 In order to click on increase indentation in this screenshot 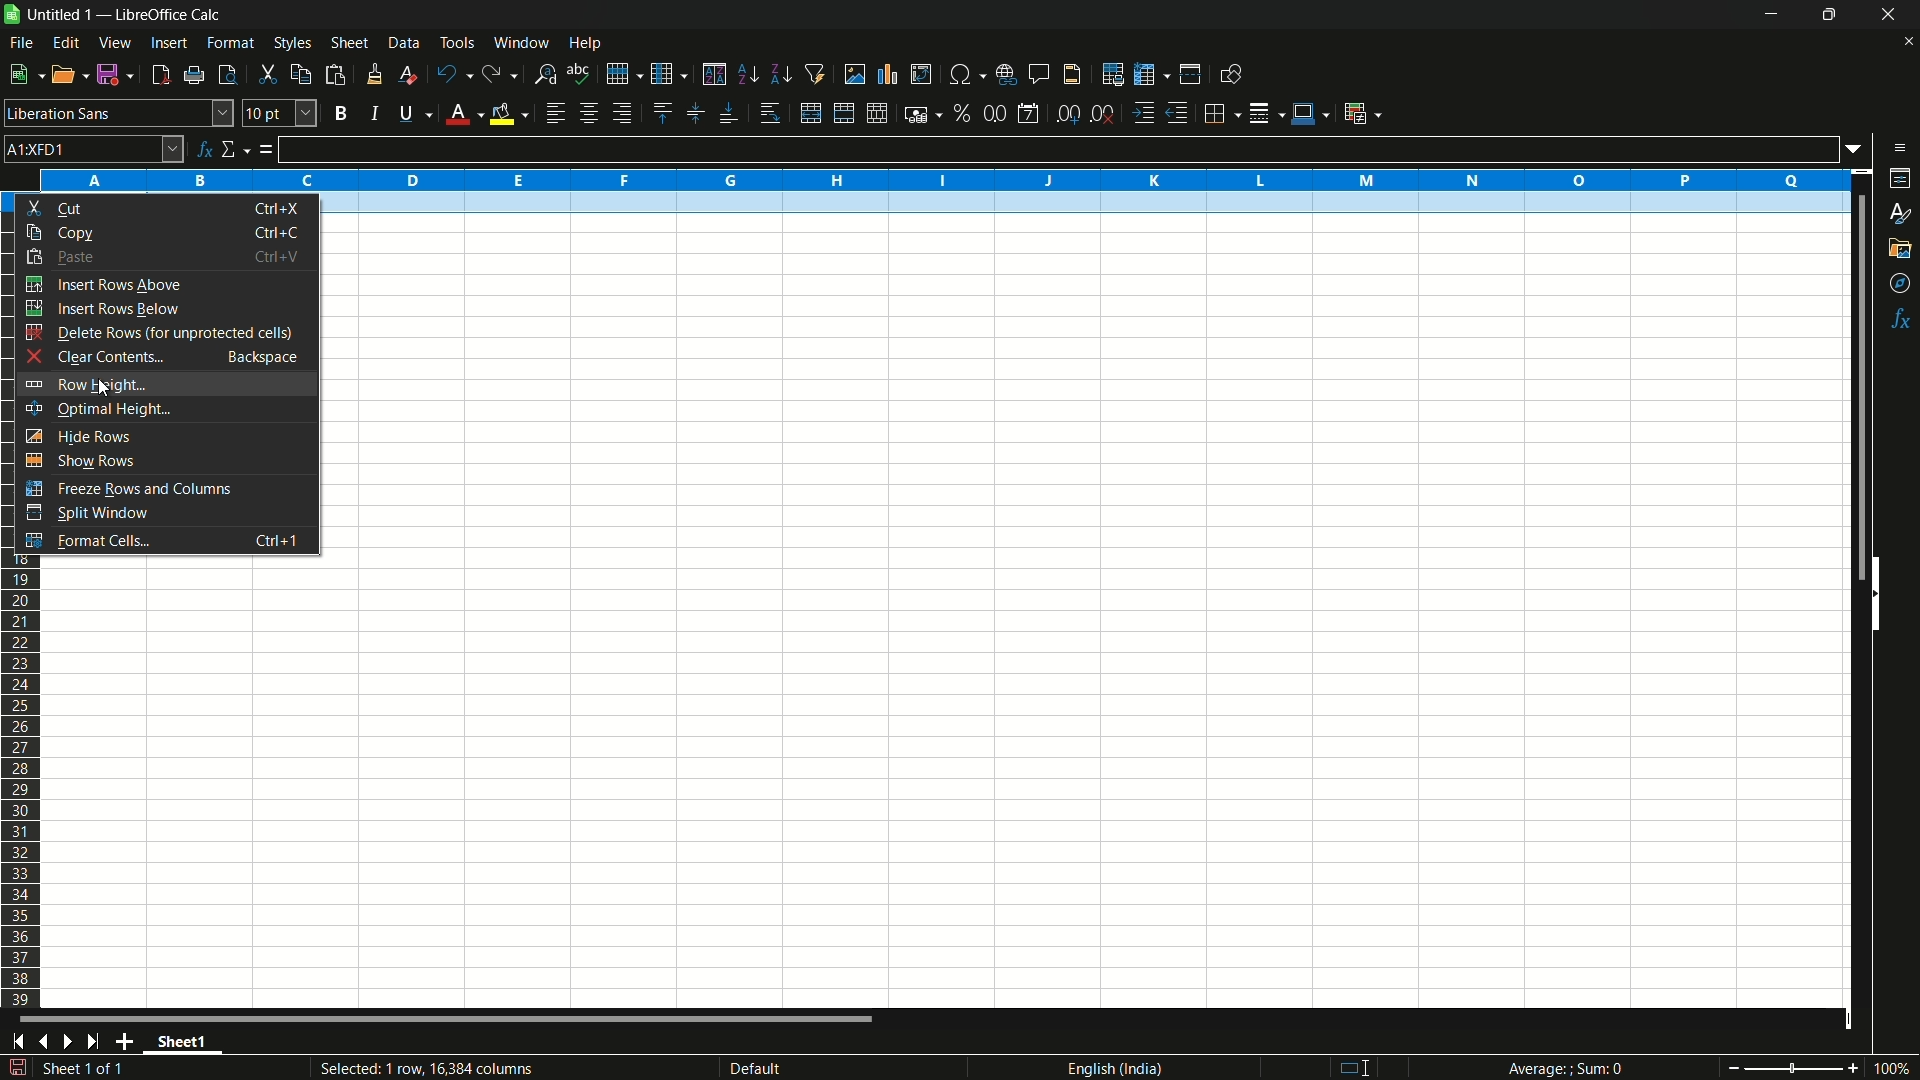, I will do `click(1144, 113)`.